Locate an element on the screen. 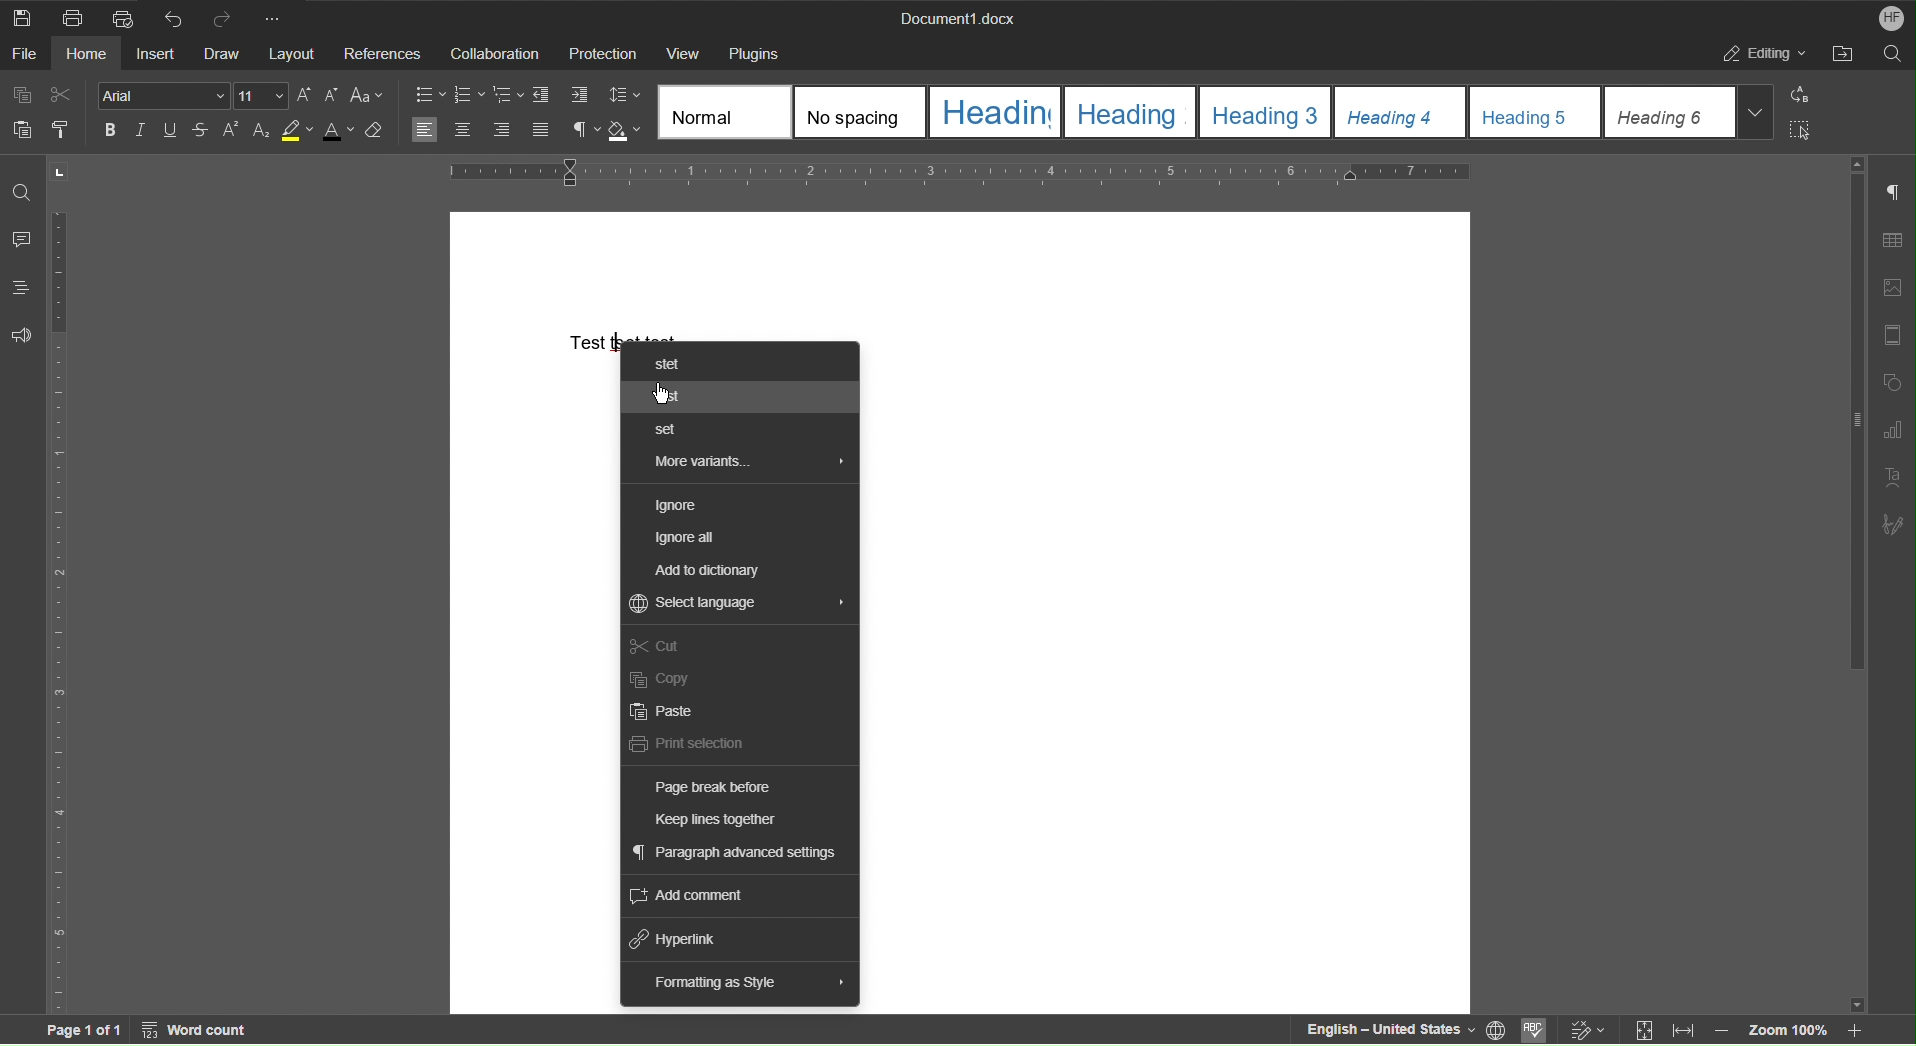 Image resolution: width=1916 pixels, height=1046 pixels. Italics is located at coordinates (142, 131).